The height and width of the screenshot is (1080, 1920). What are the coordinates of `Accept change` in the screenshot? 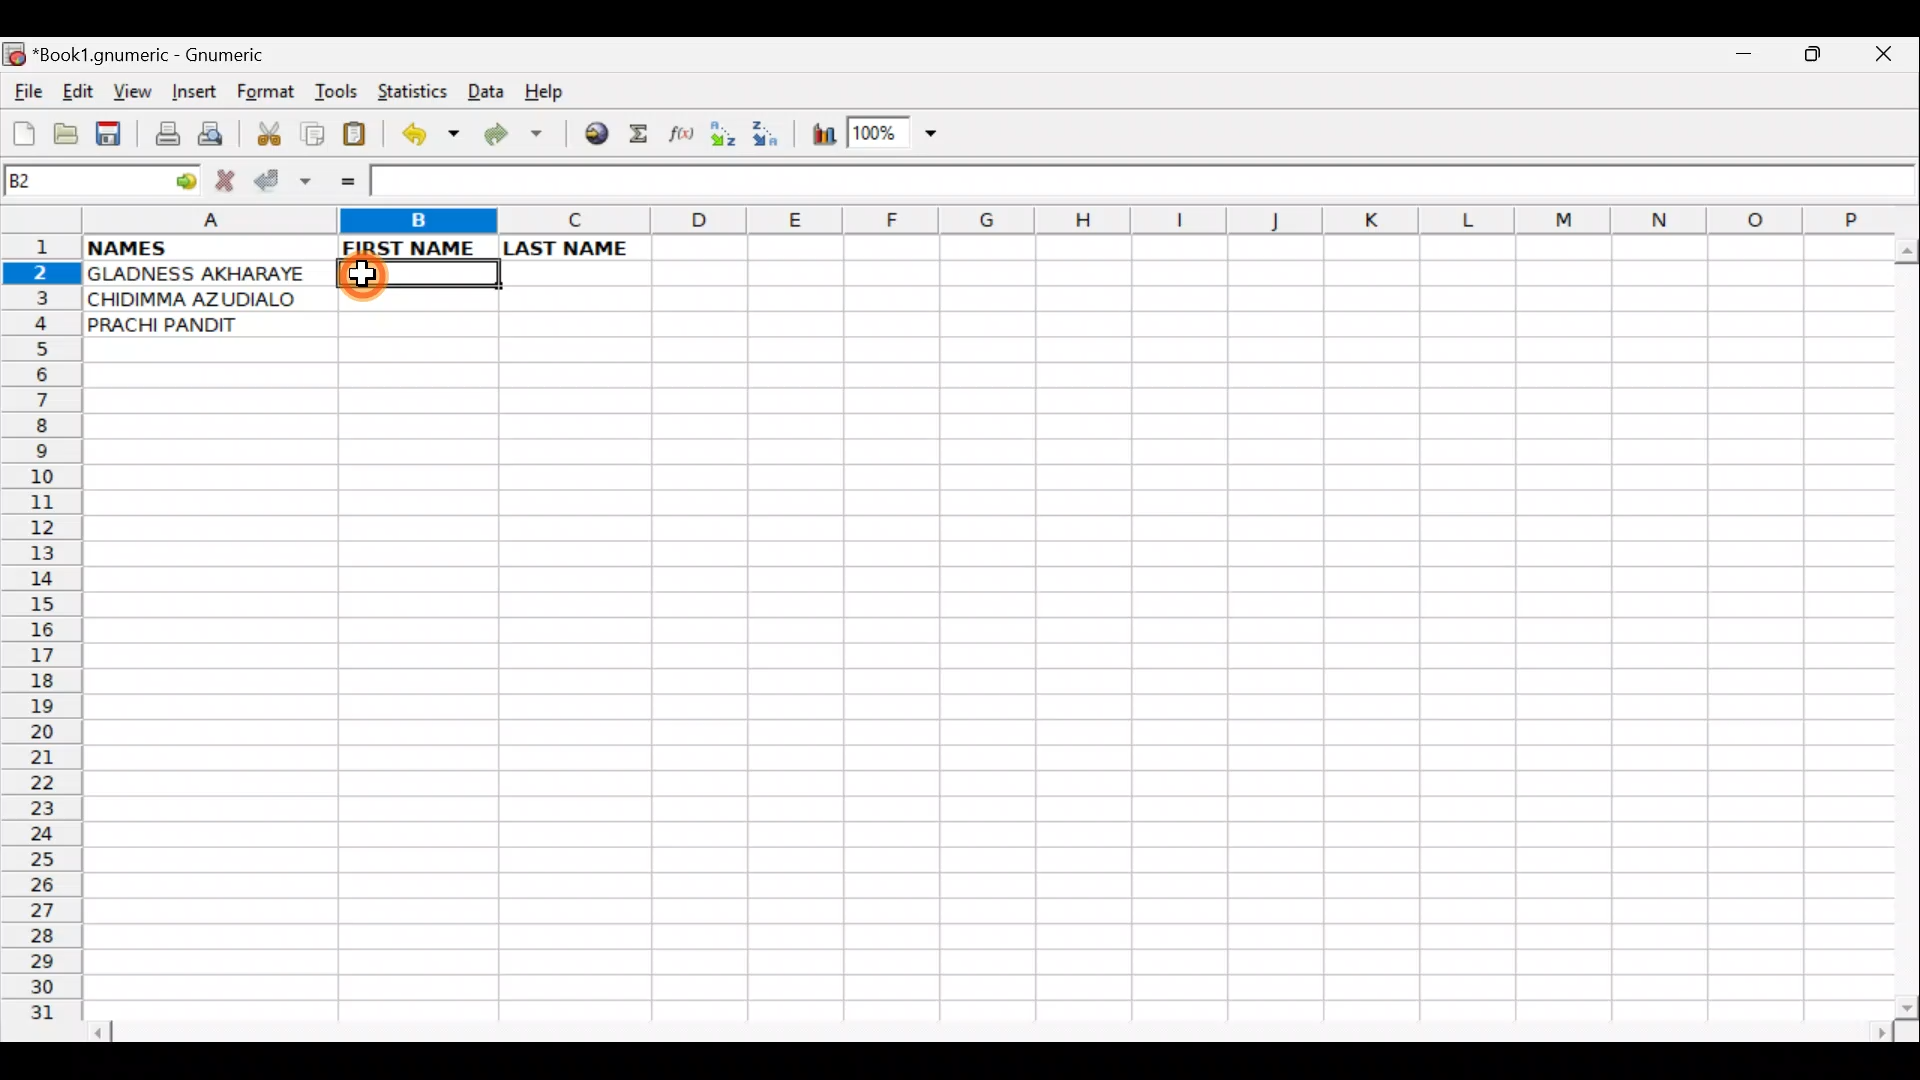 It's located at (284, 180).